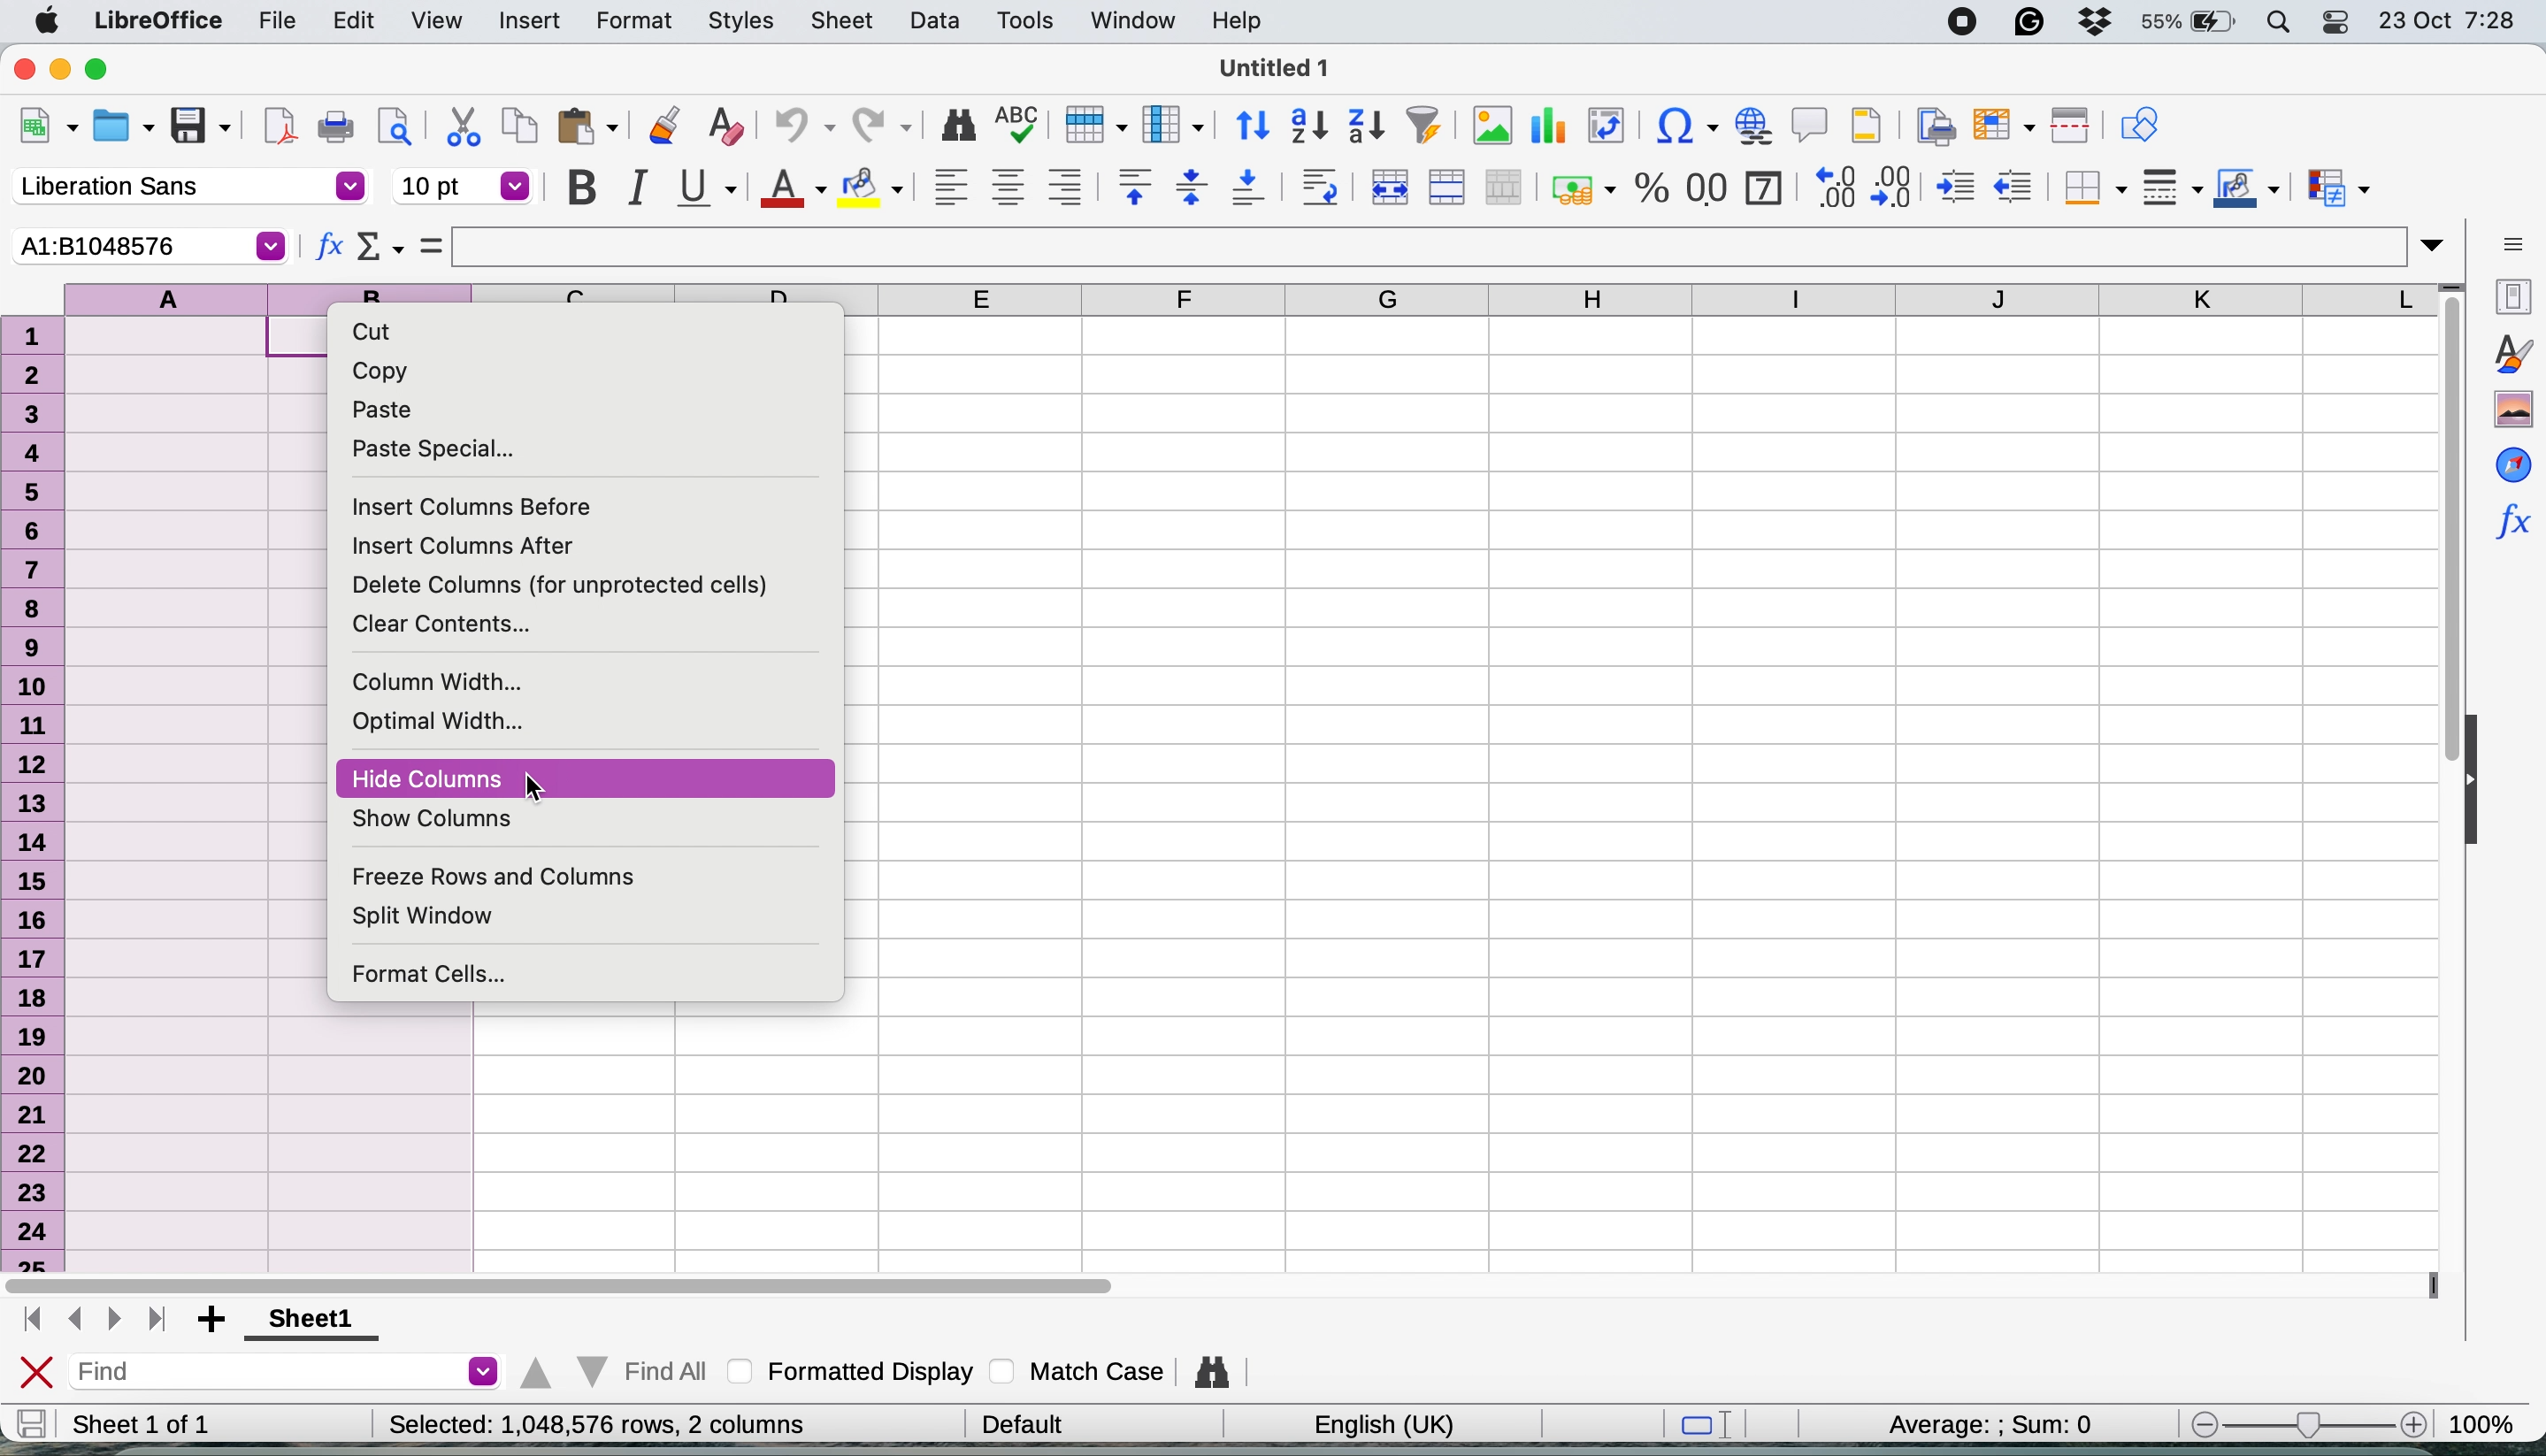 This screenshot has width=2546, height=1456. Describe the element at coordinates (389, 412) in the screenshot. I see `paste` at that location.